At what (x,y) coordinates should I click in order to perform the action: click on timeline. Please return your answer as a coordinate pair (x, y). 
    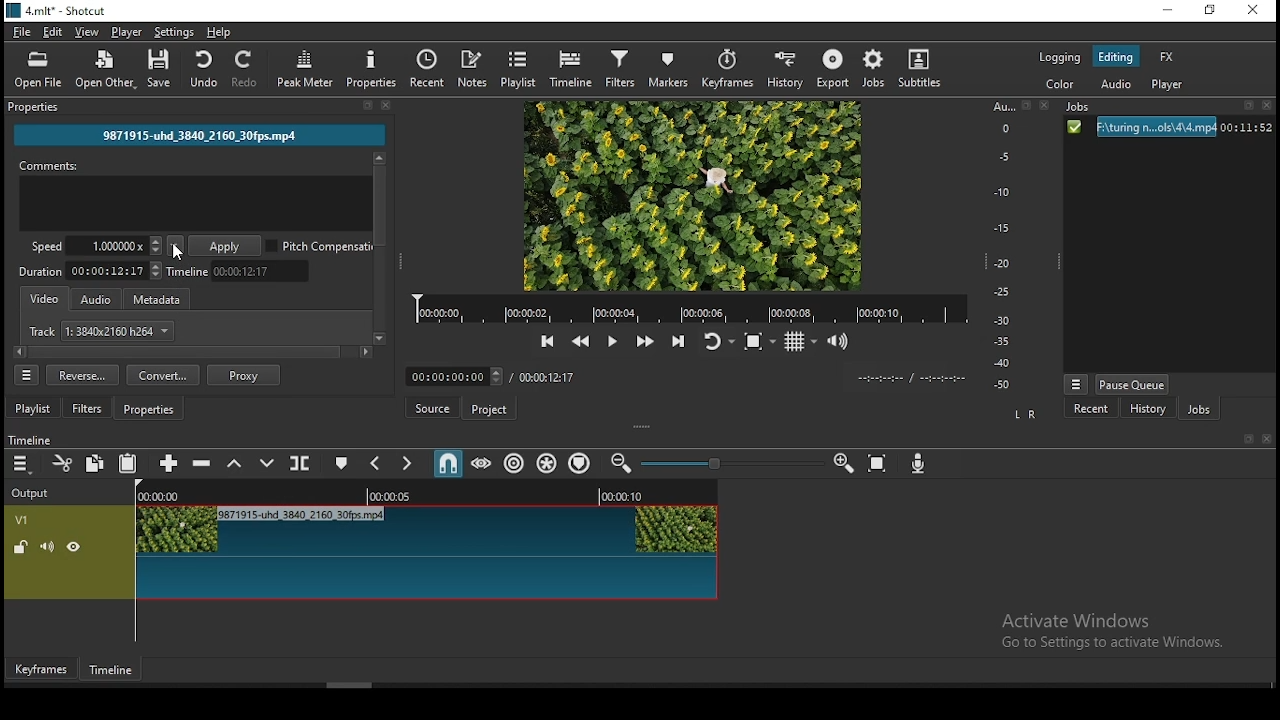
    Looking at the image, I should click on (39, 438).